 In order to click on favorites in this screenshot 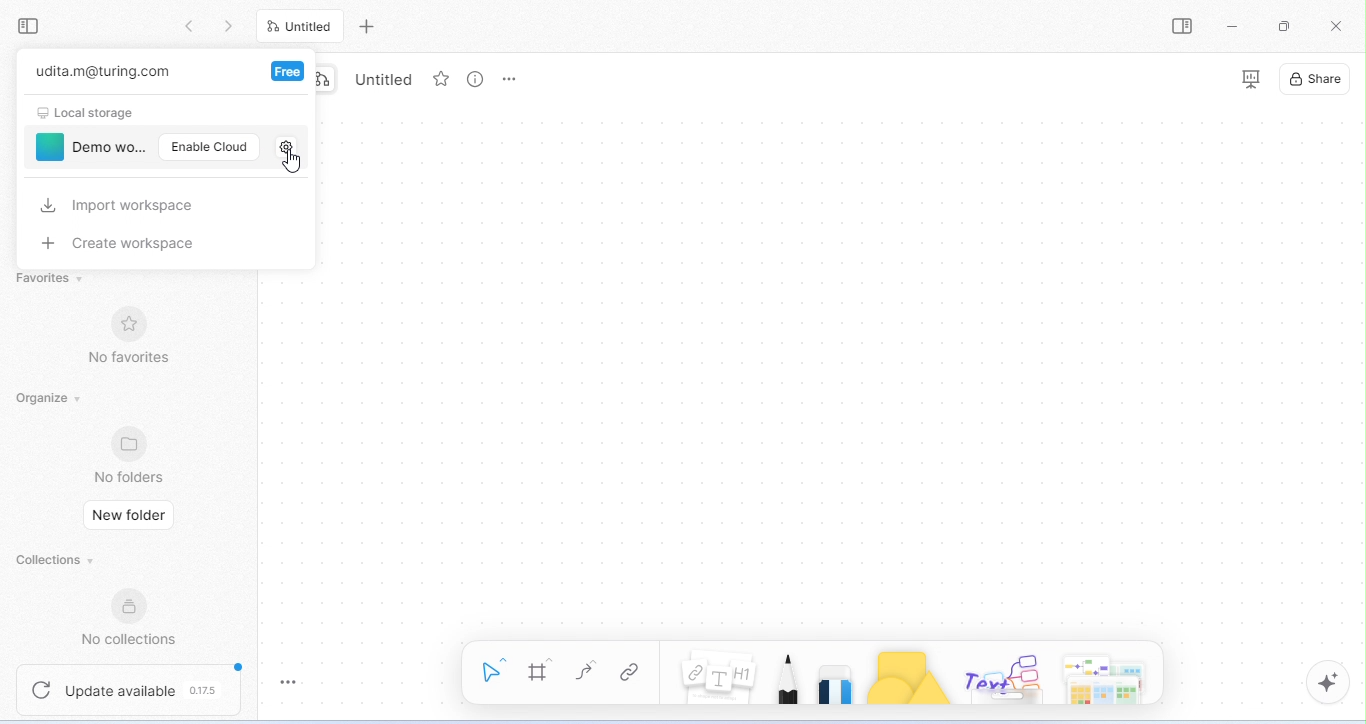, I will do `click(53, 279)`.